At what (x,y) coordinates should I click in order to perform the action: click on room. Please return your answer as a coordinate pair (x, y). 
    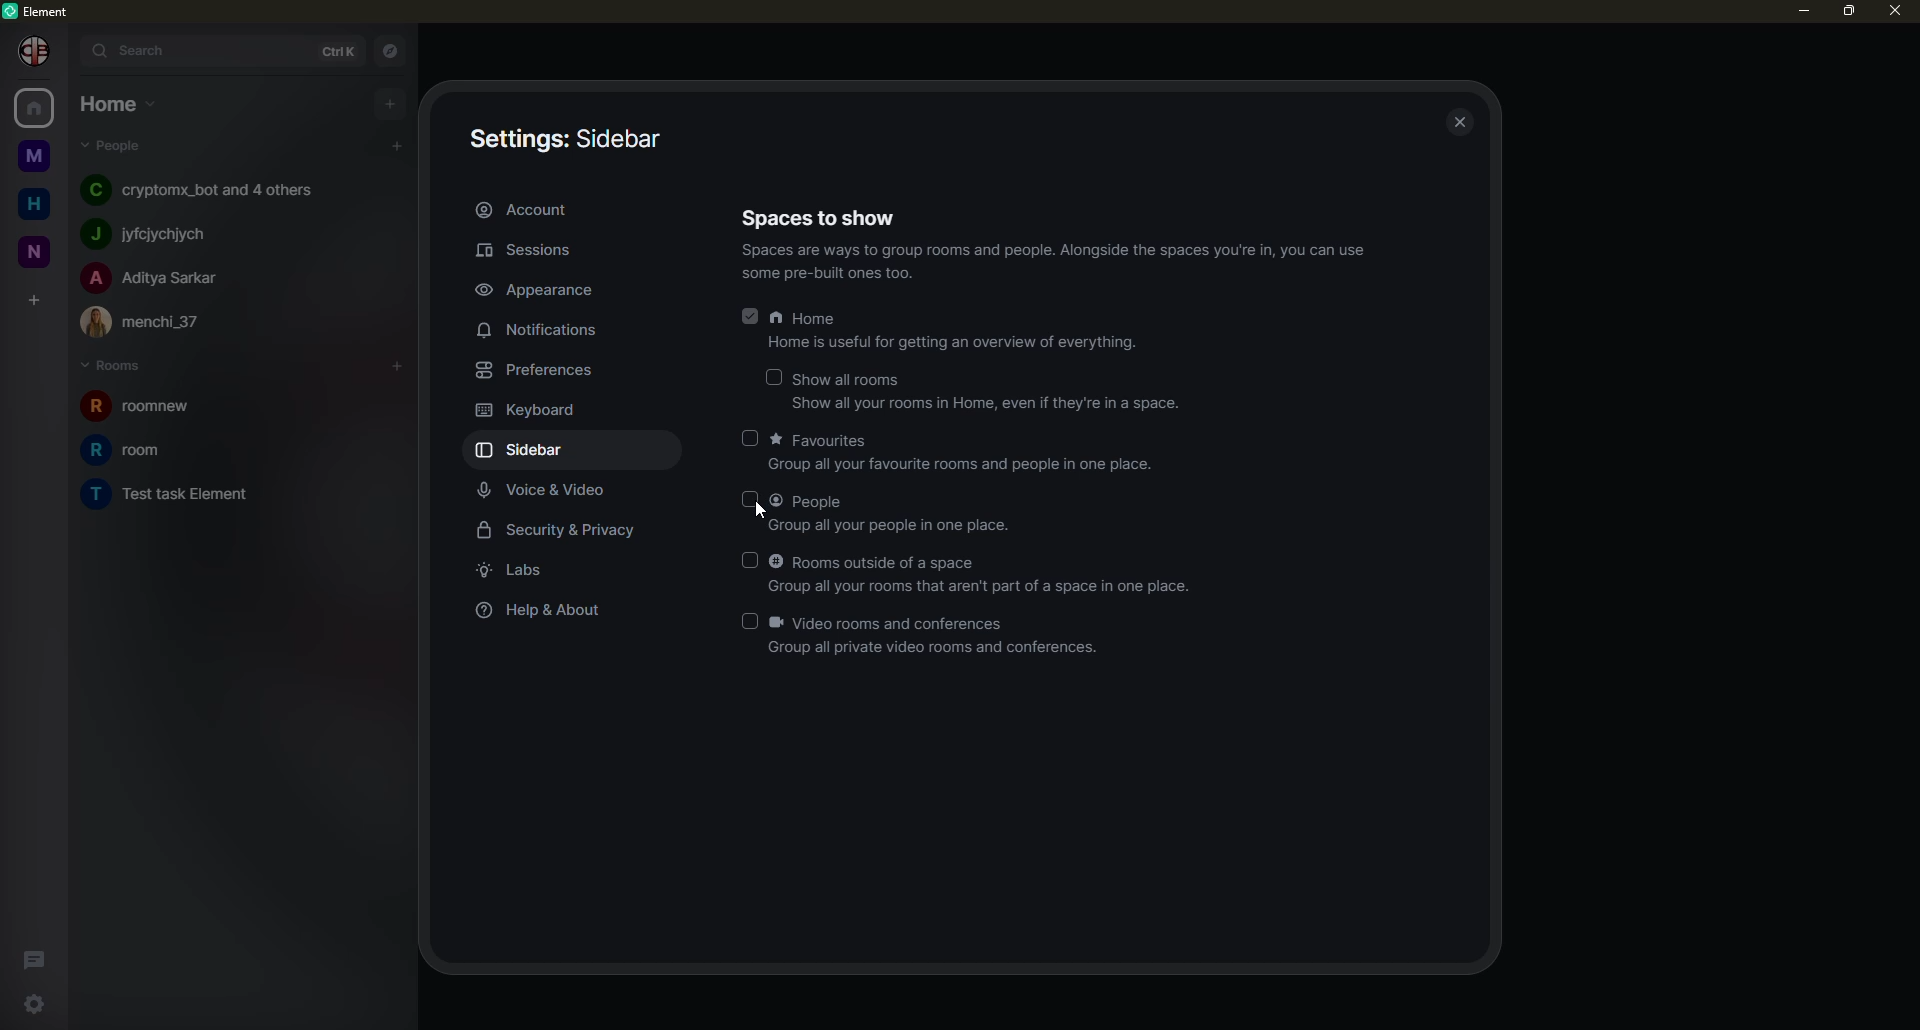
    Looking at the image, I should click on (187, 495).